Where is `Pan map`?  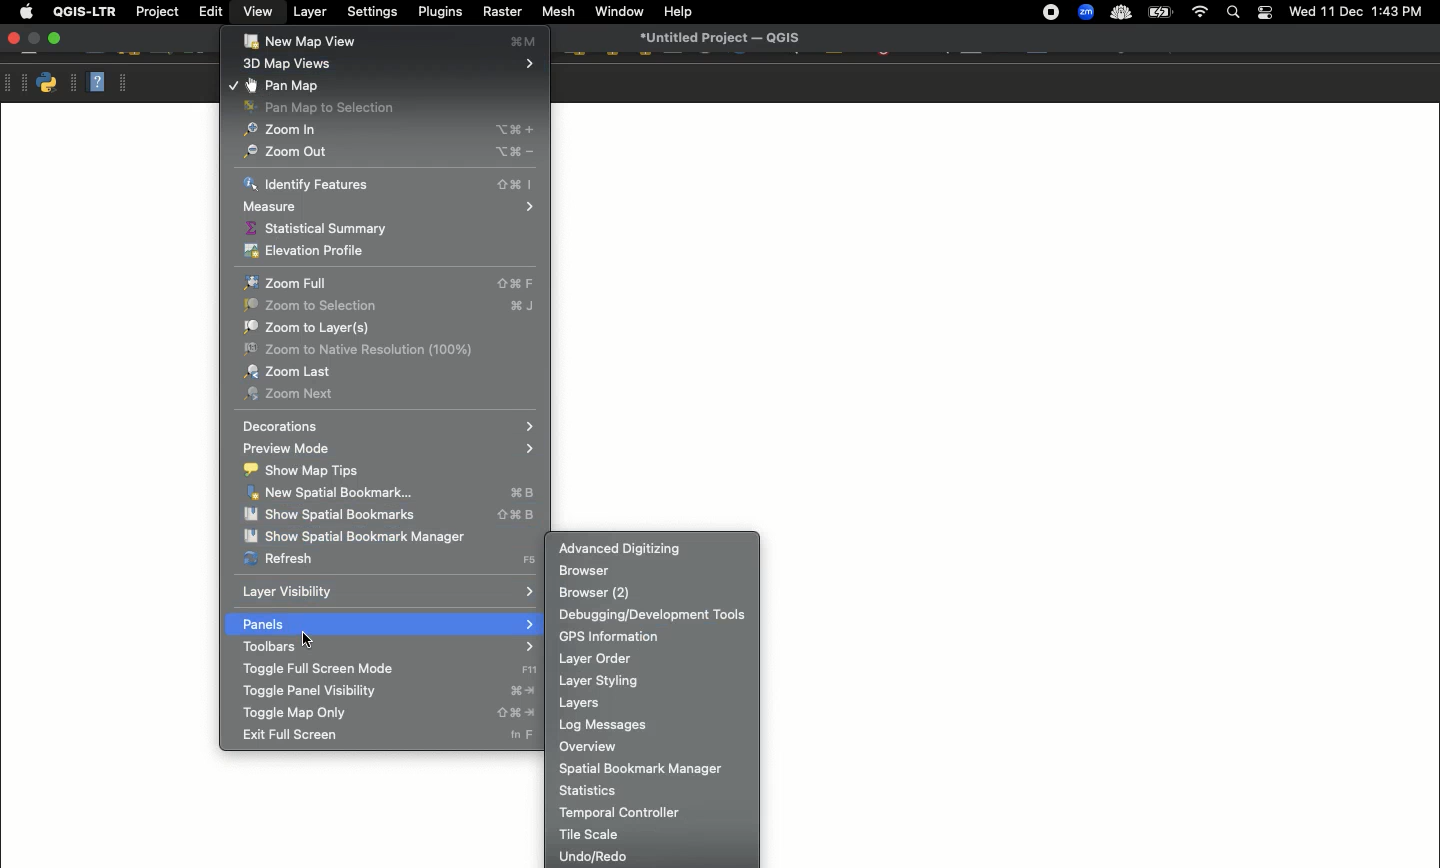 Pan map is located at coordinates (380, 84).